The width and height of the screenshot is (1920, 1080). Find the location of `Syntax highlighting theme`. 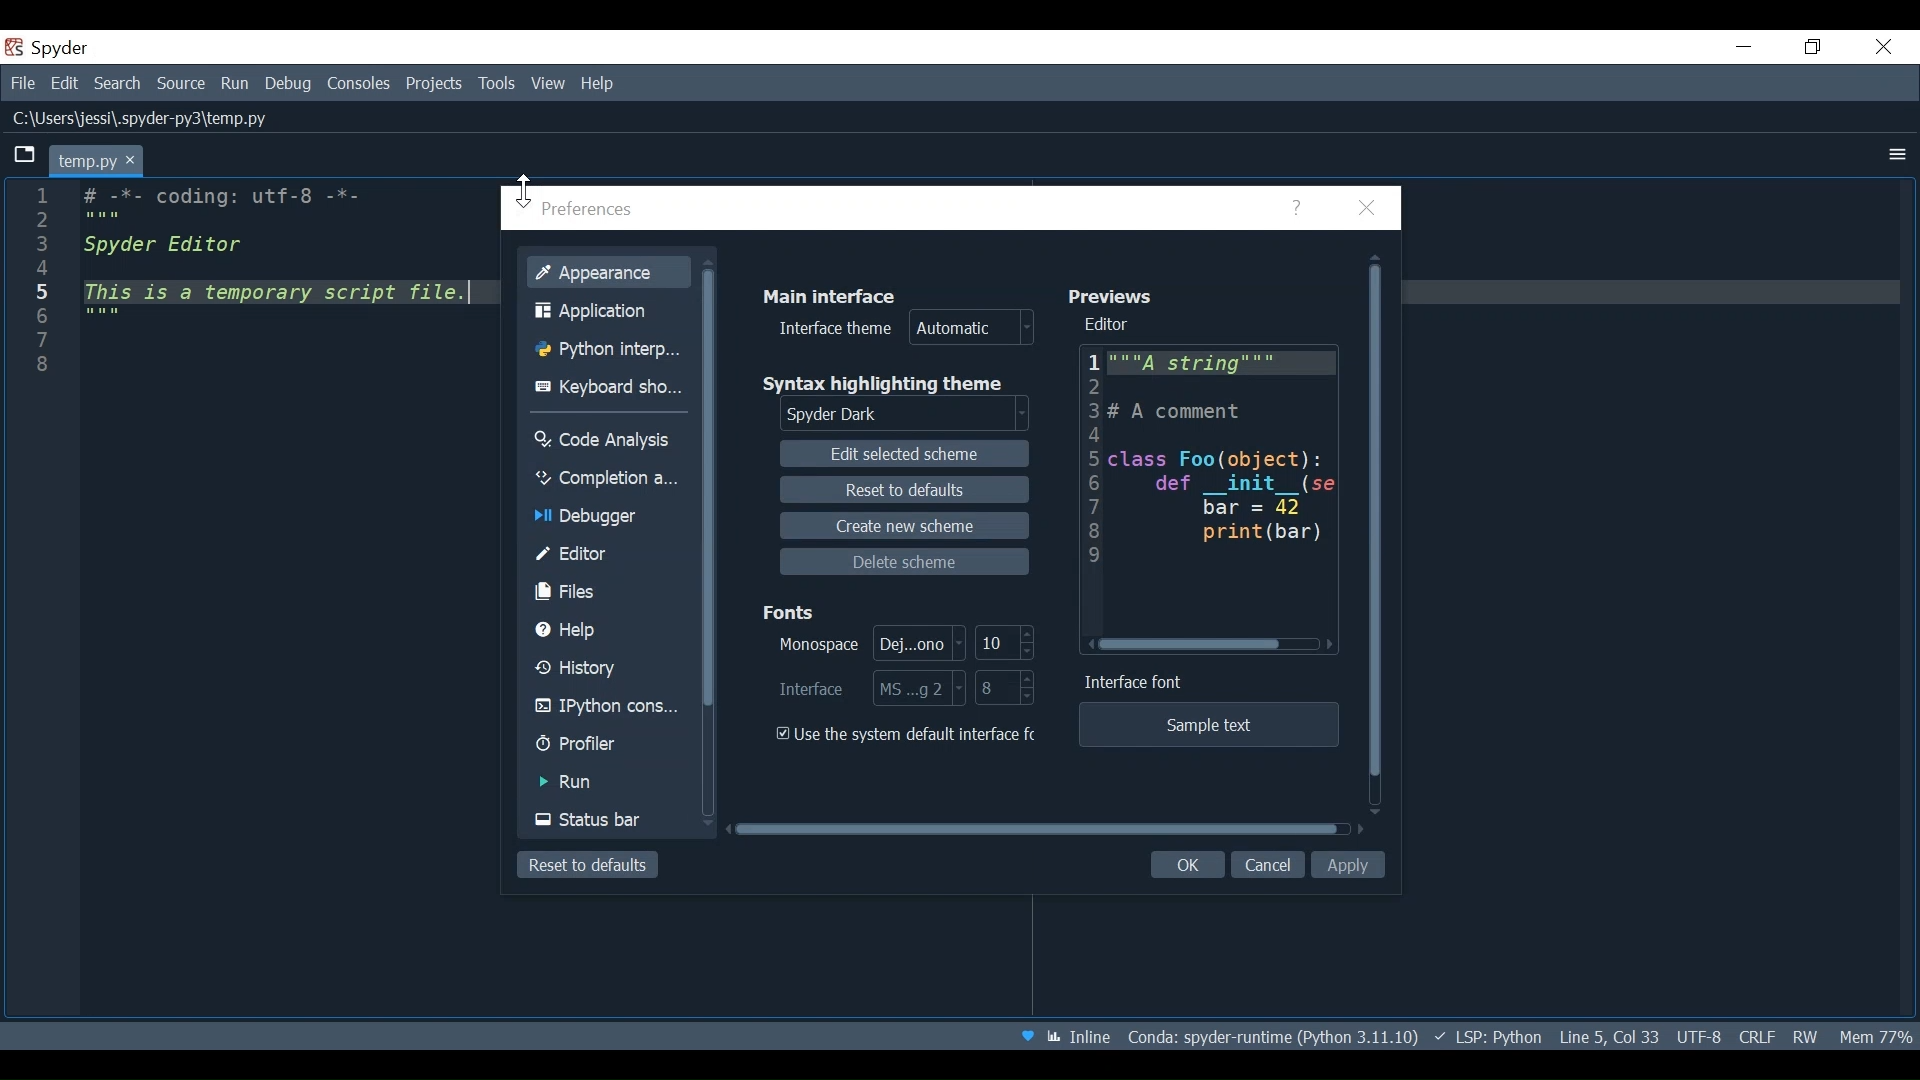

Syntax highlighting theme is located at coordinates (887, 383).